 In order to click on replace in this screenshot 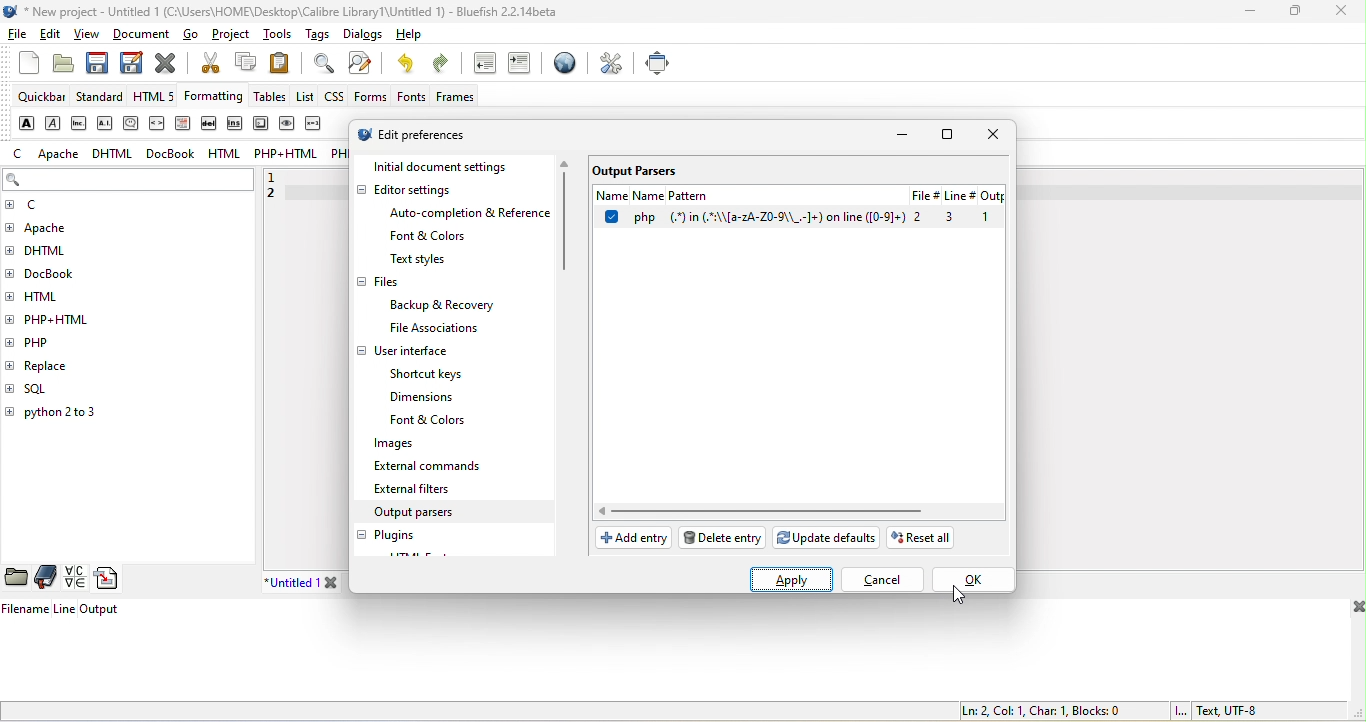, I will do `click(79, 363)`.